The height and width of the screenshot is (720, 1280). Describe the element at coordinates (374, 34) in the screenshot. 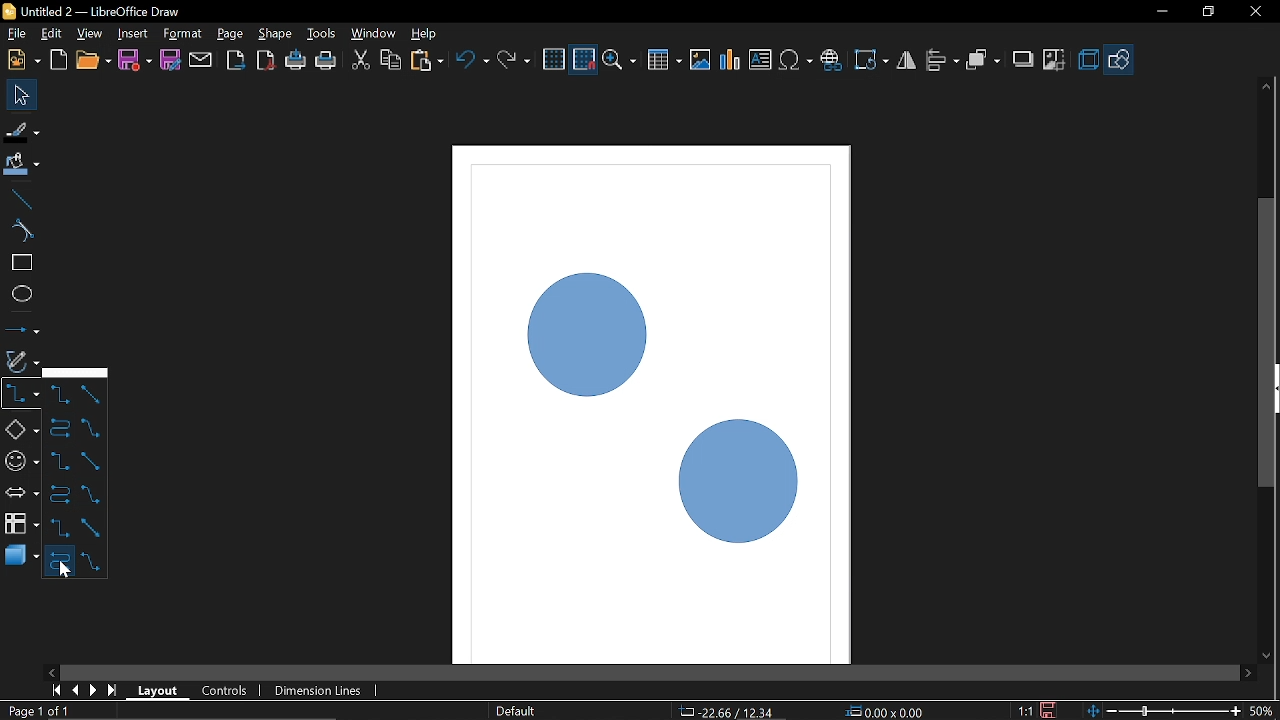

I see `Window` at that location.